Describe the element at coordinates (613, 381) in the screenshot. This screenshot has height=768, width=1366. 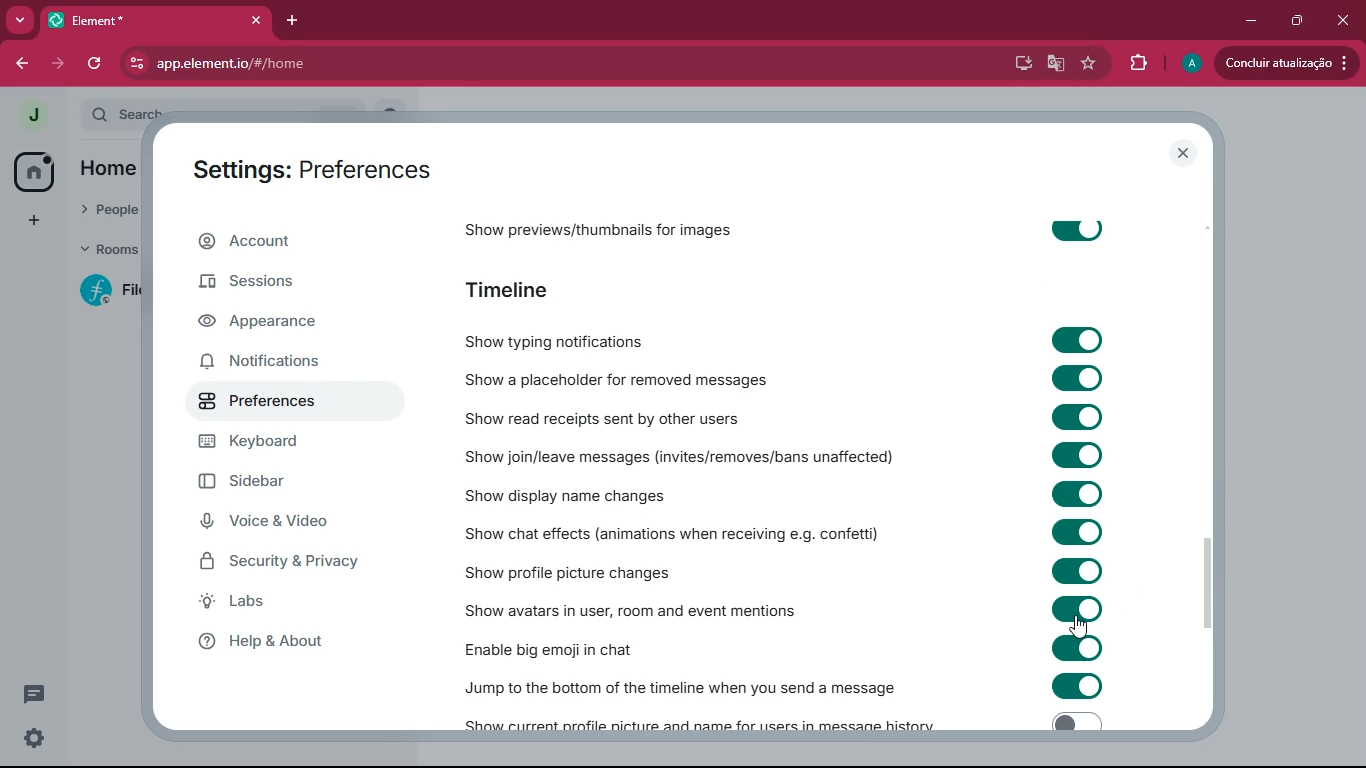
I see `show a placeholder for removed messages` at that location.